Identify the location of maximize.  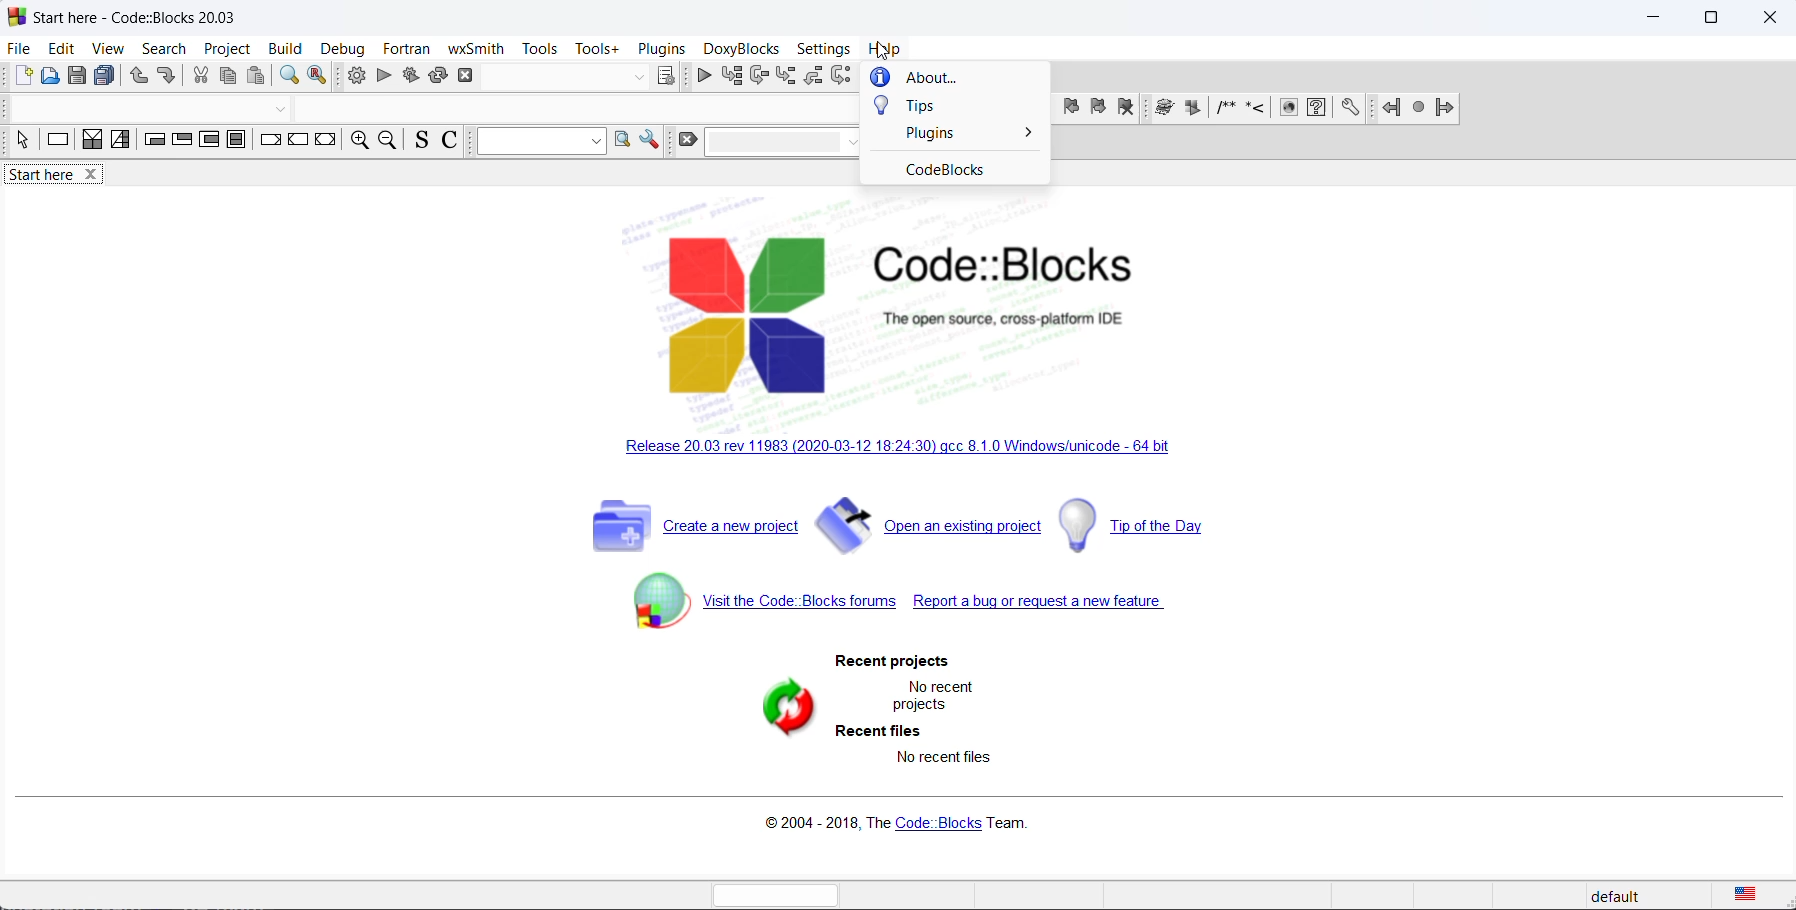
(1715, 16).